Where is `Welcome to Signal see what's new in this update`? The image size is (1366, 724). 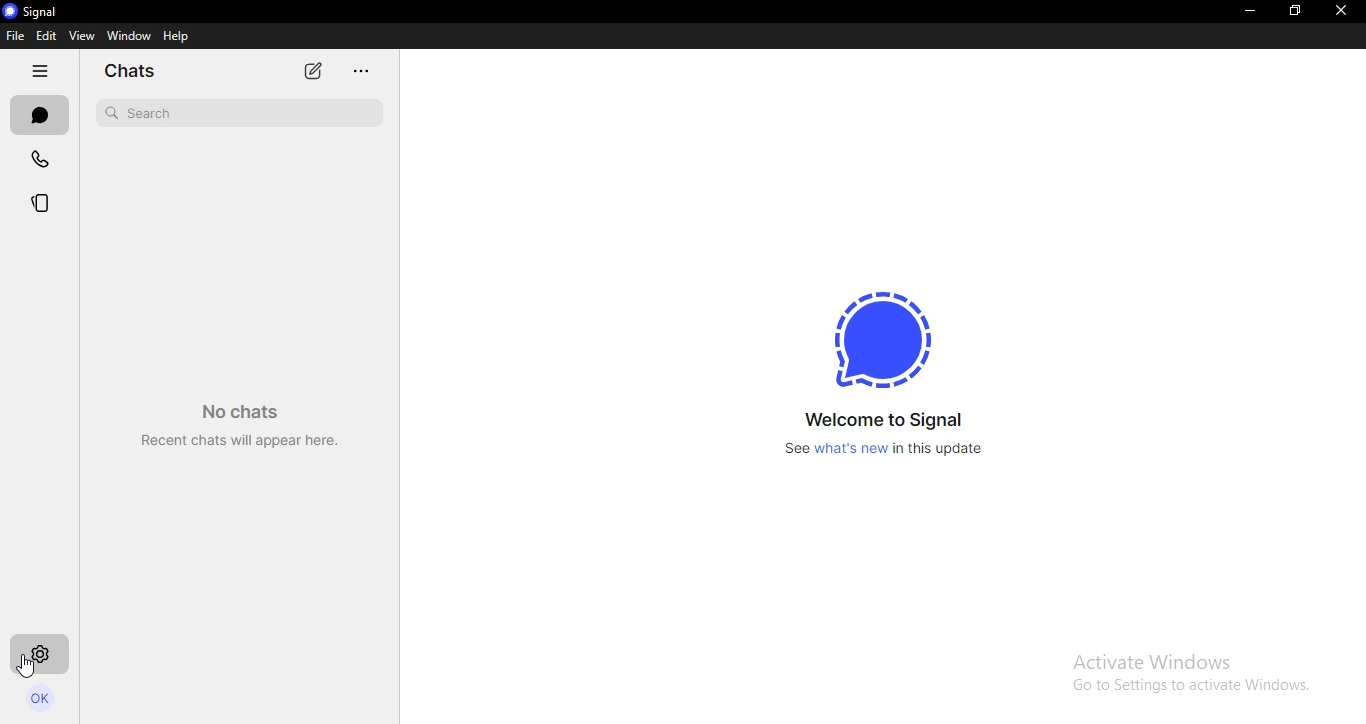 Welcome to Signal see what's new in this update is located at coordinates (881, 433).